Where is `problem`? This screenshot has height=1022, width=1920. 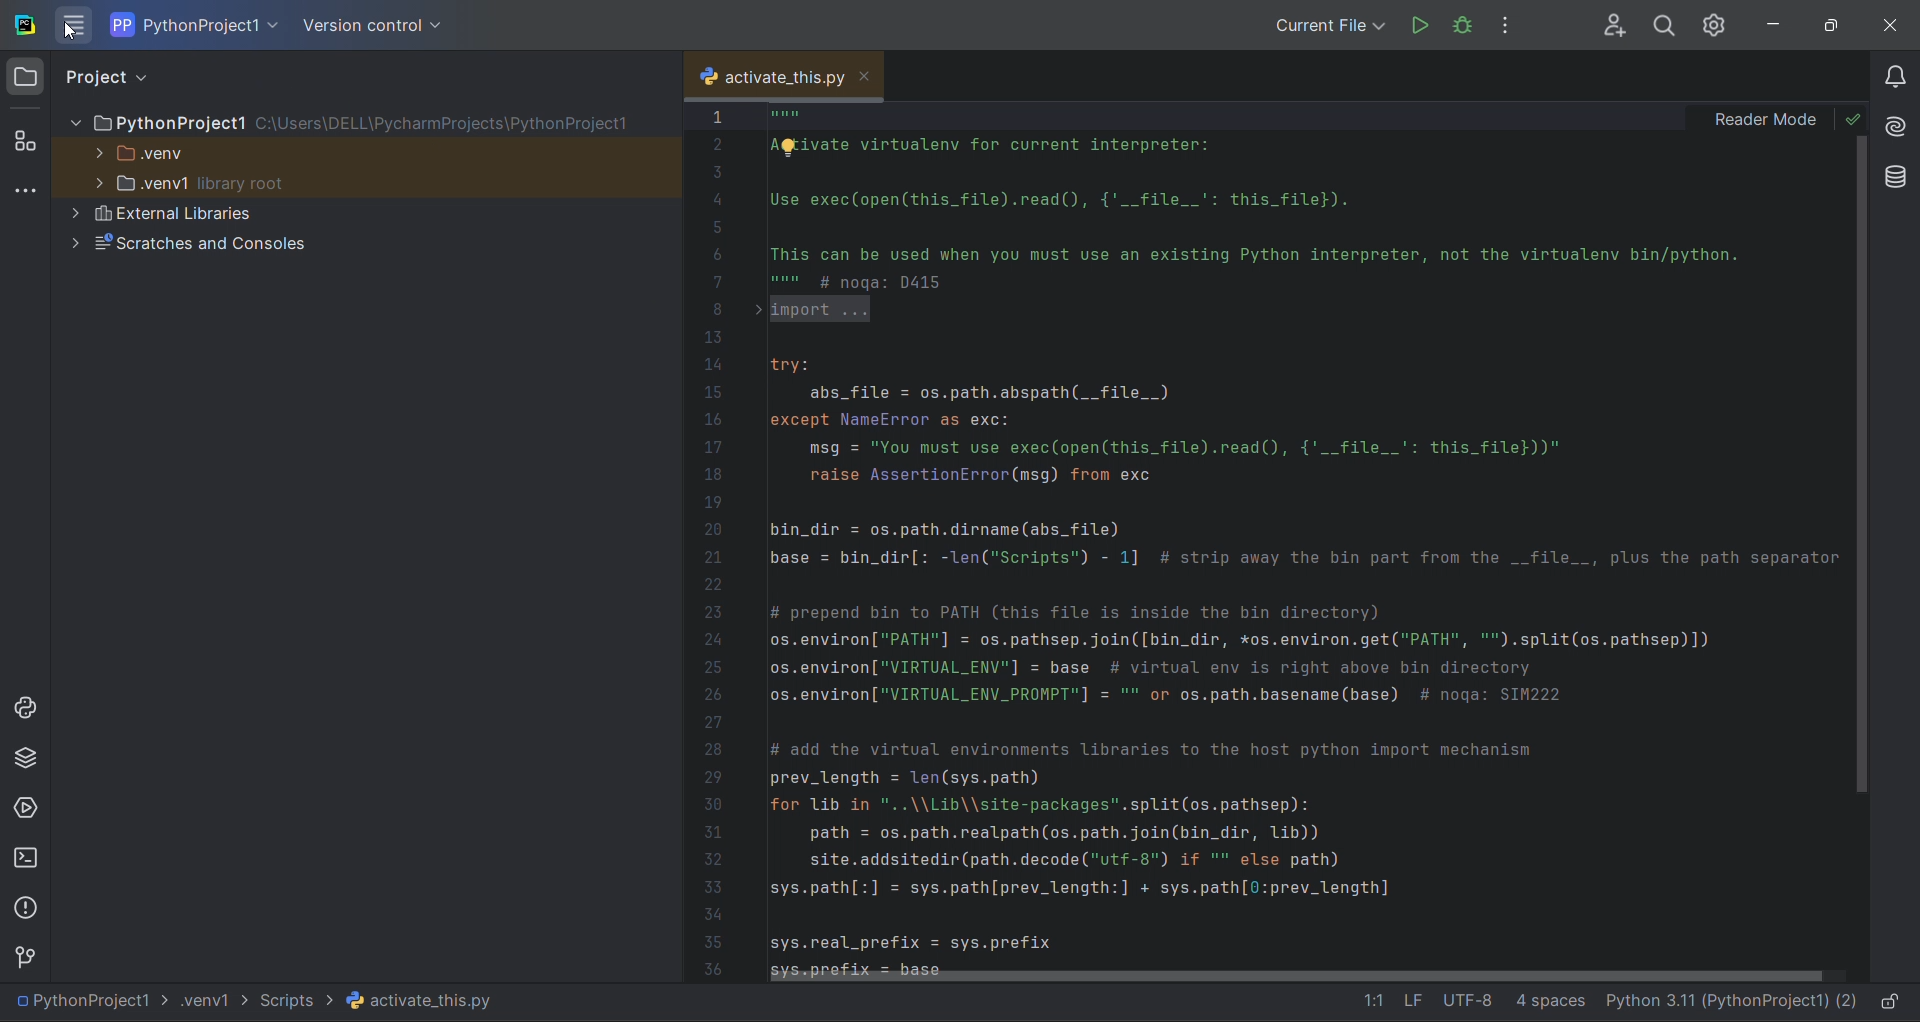 problem is located at coordinates (24, 910).